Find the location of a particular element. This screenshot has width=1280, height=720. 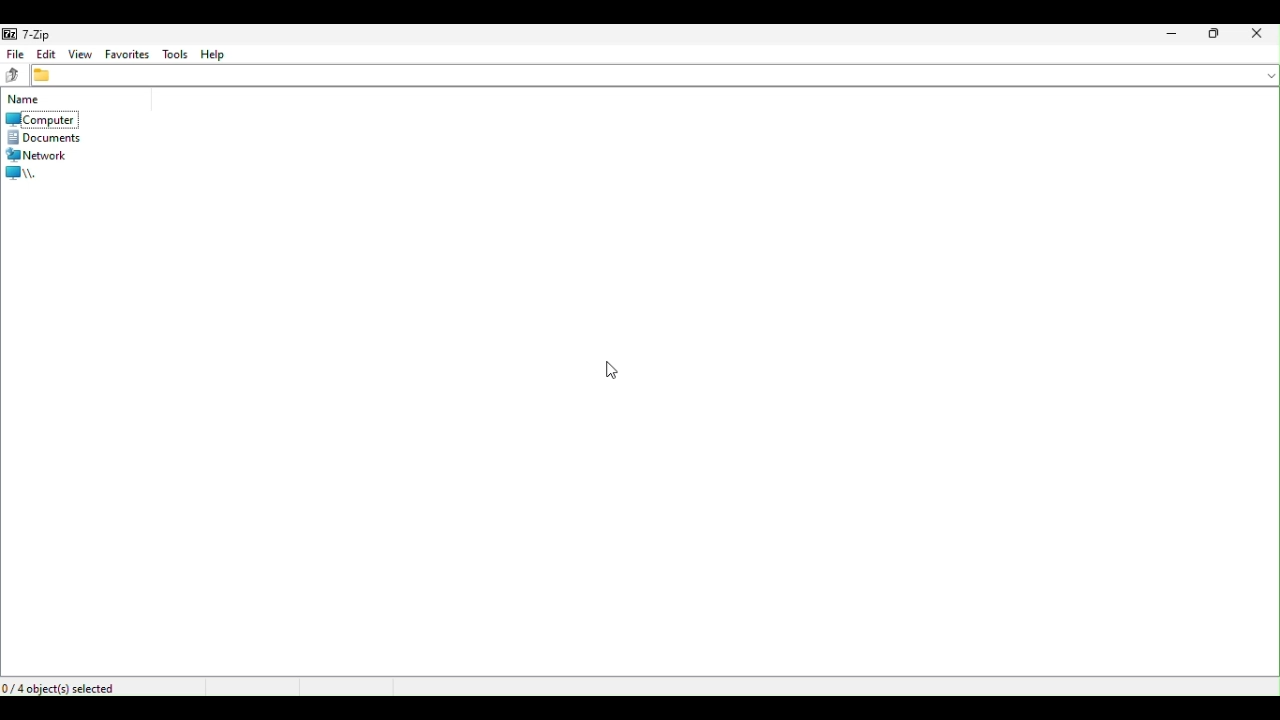

documents is located at coordinates (43, 138).